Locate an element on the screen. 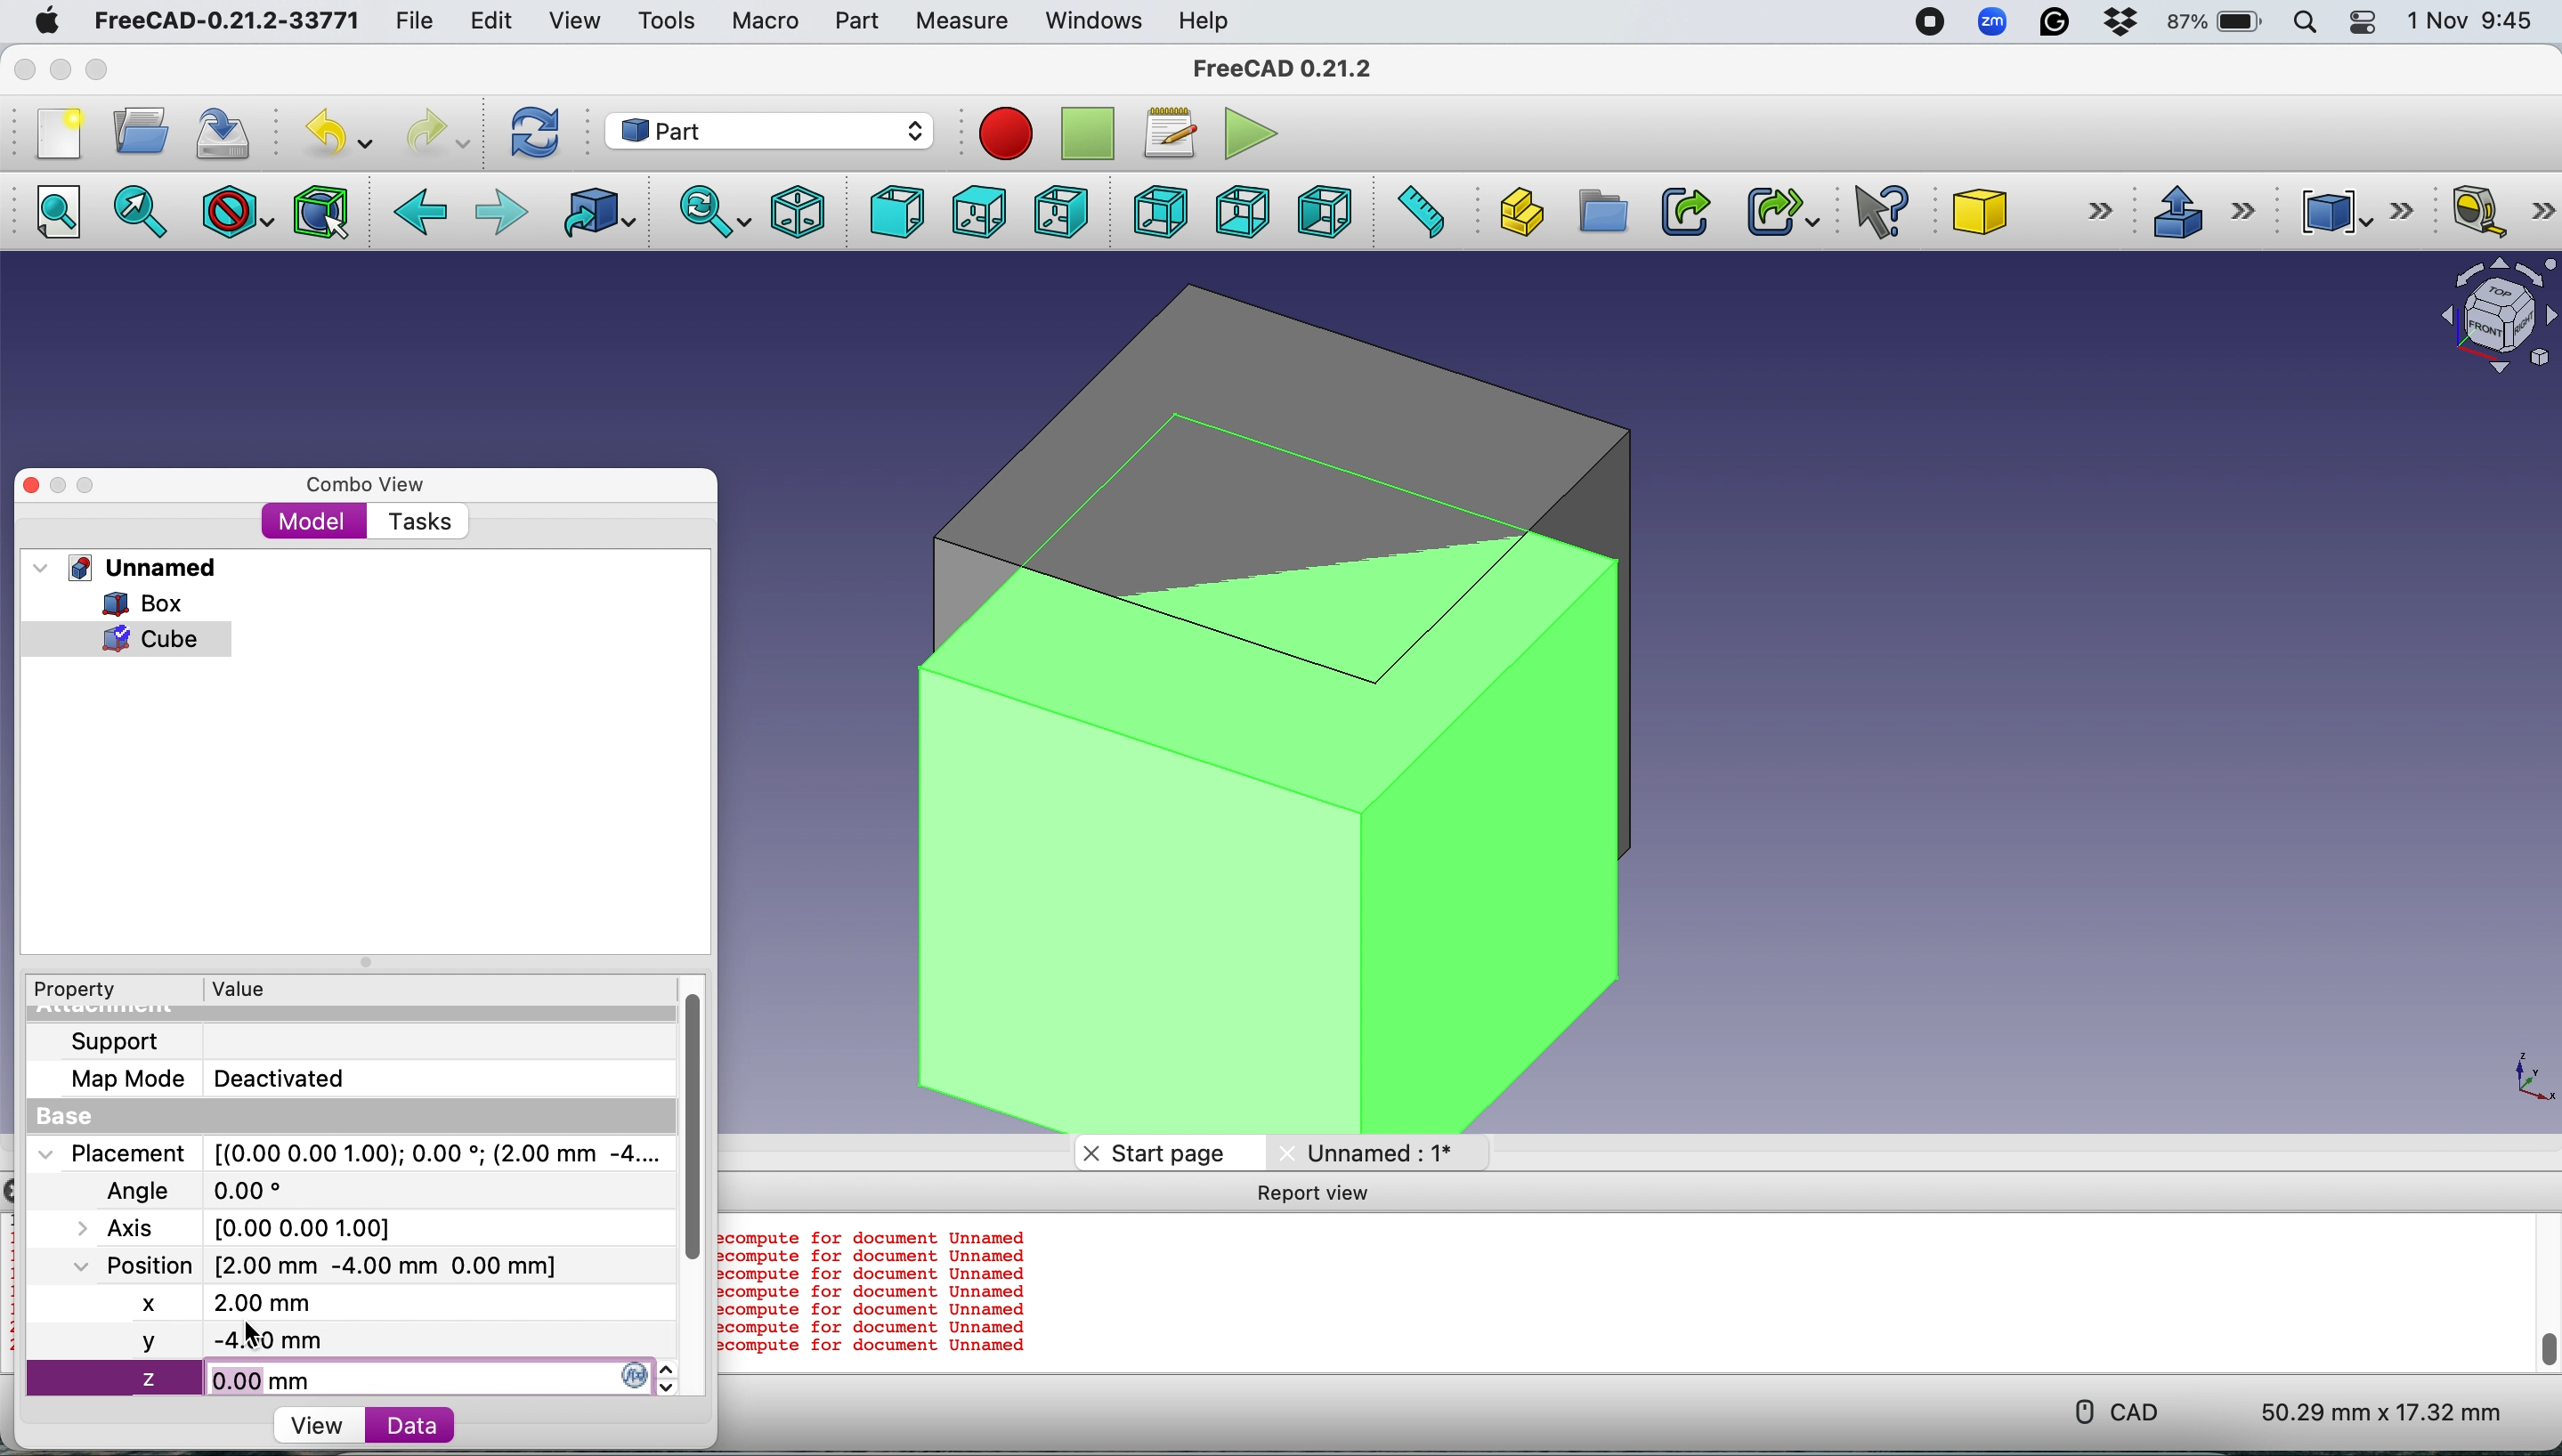  File is located at coordinates (409, 22).